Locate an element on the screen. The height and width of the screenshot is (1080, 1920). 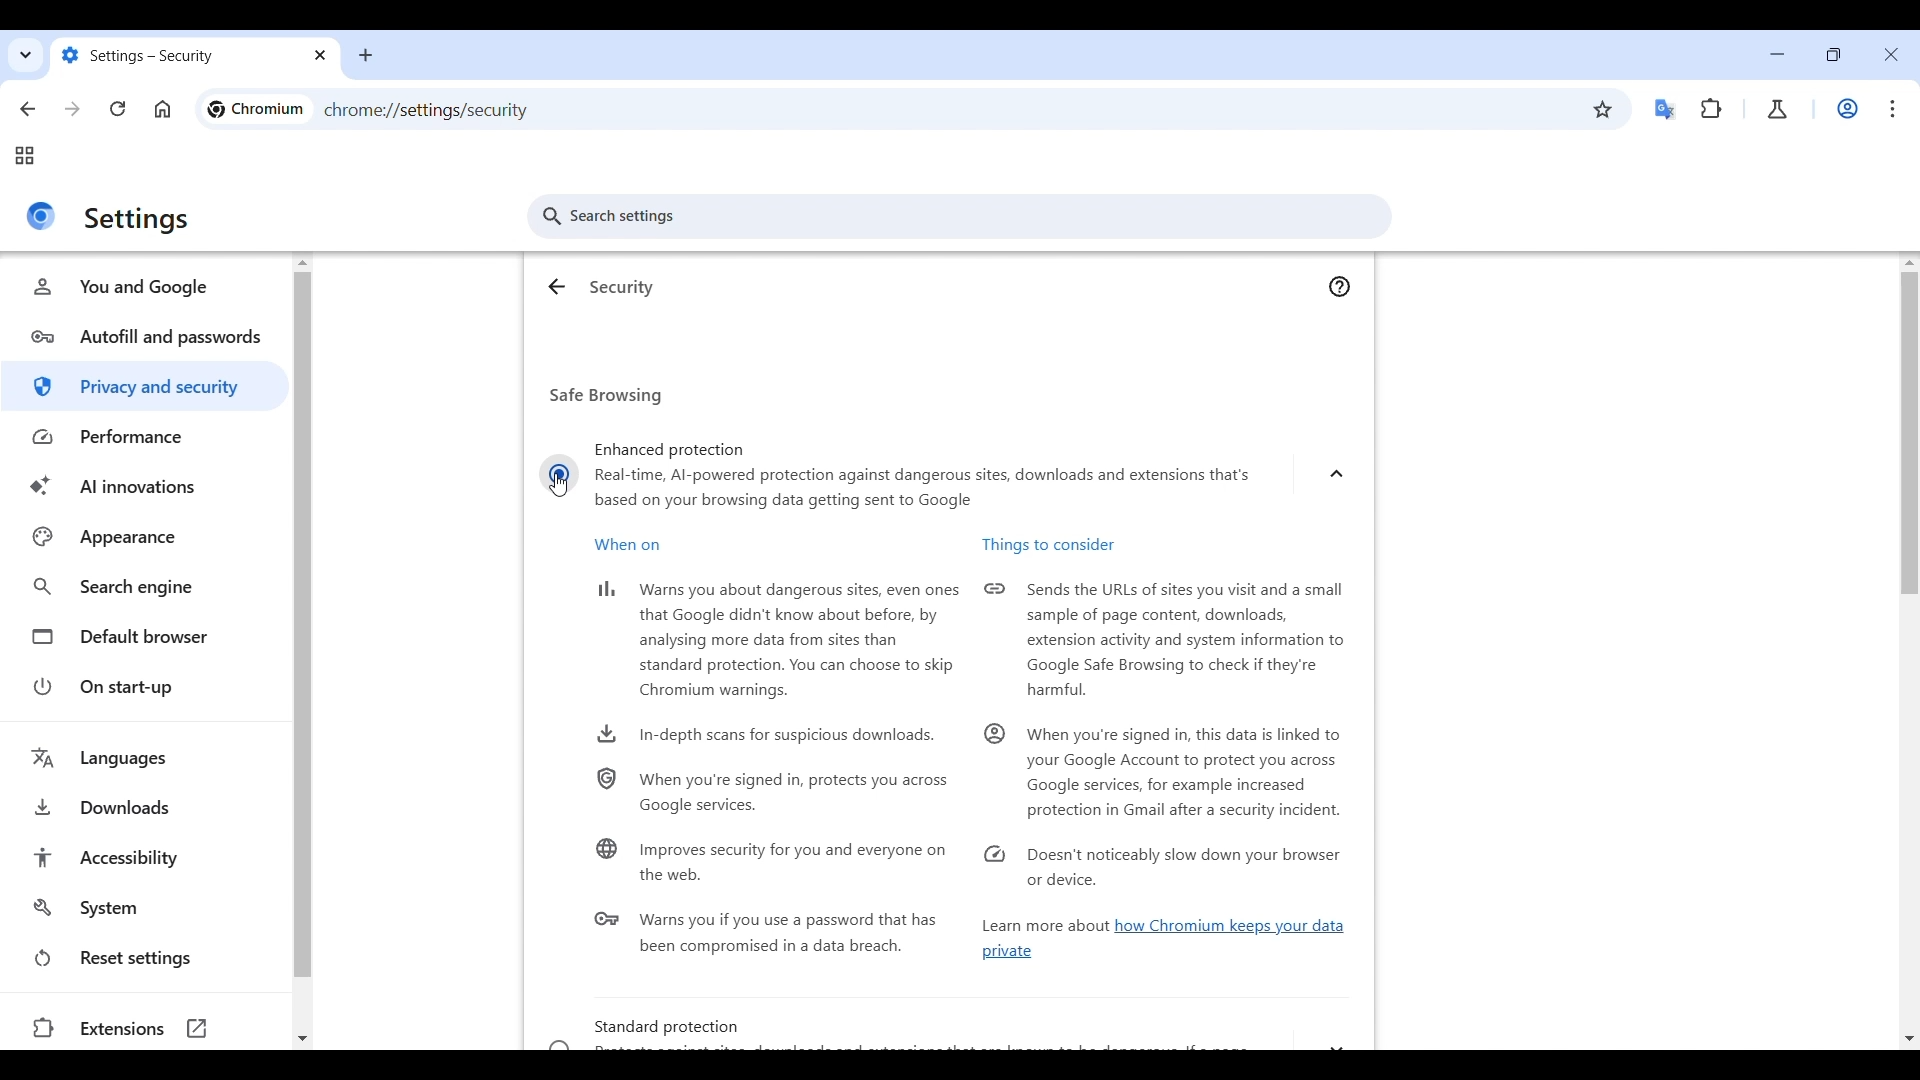
AI innovations is located at coordinates (147, 487).